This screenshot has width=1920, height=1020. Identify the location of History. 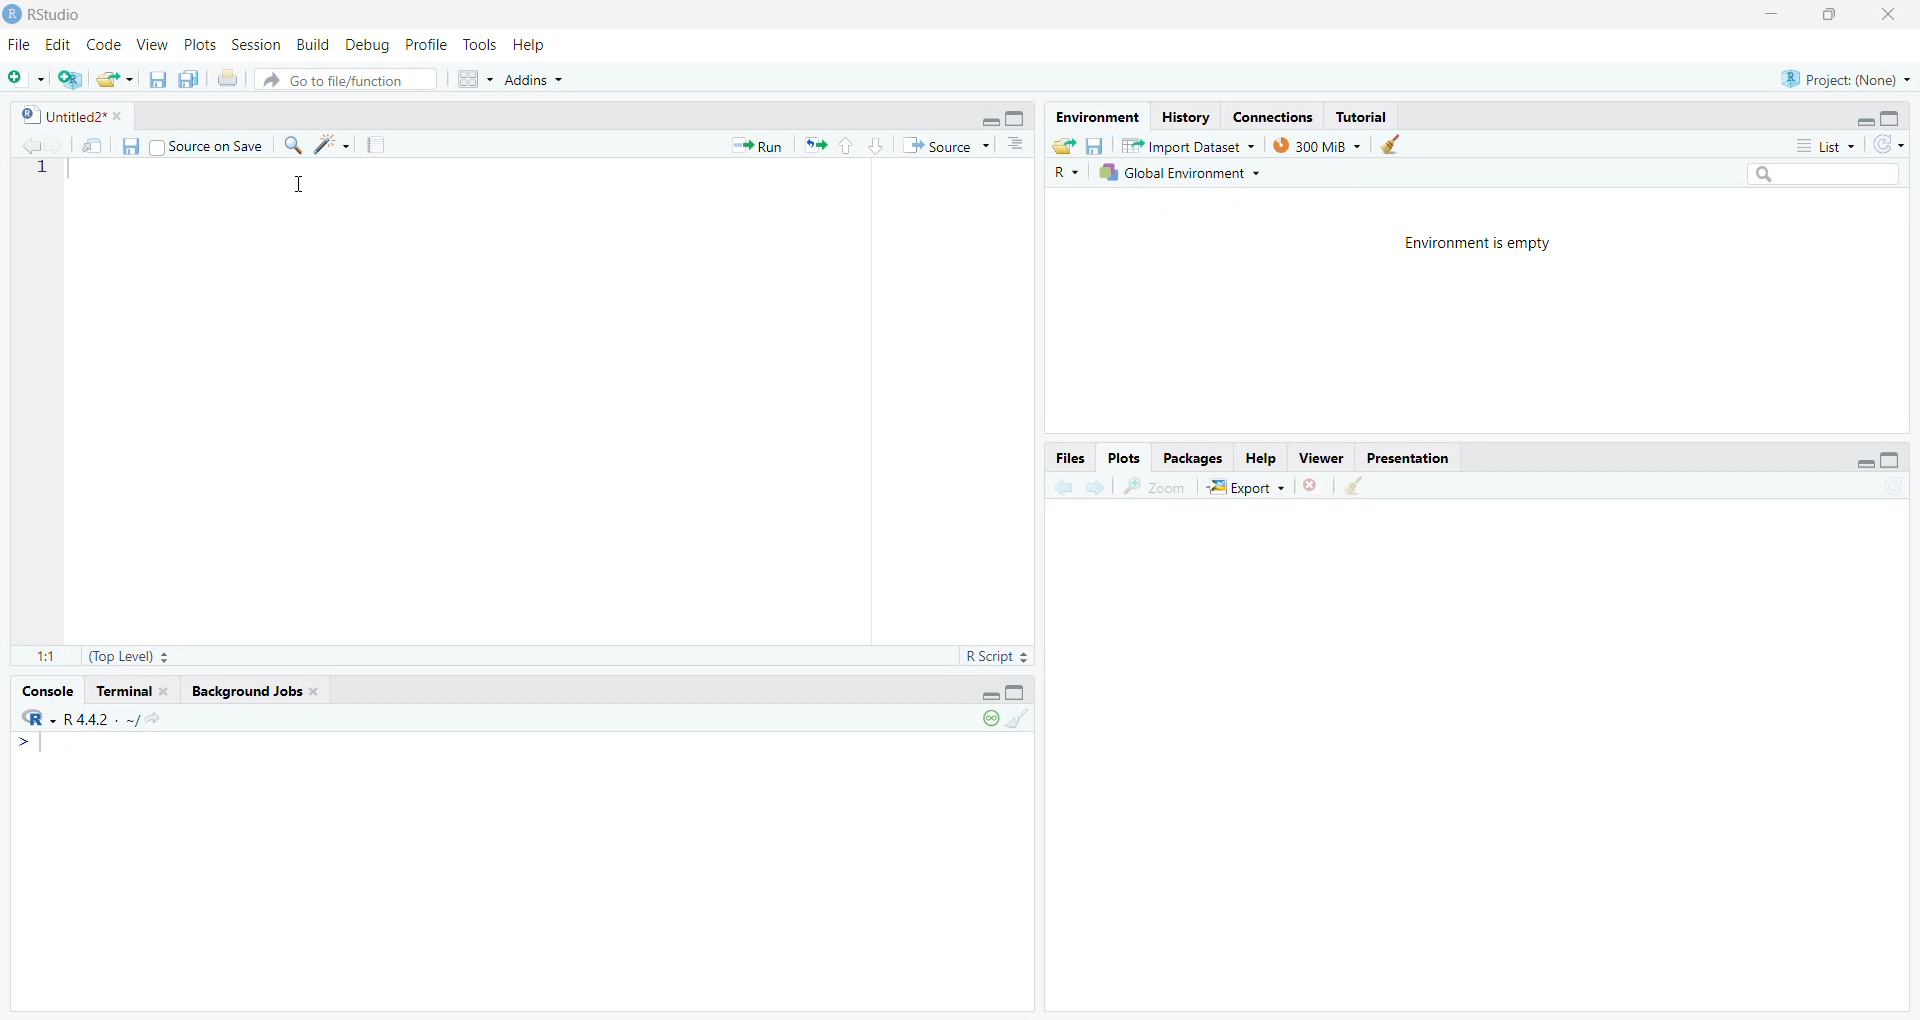
(1186, 115).